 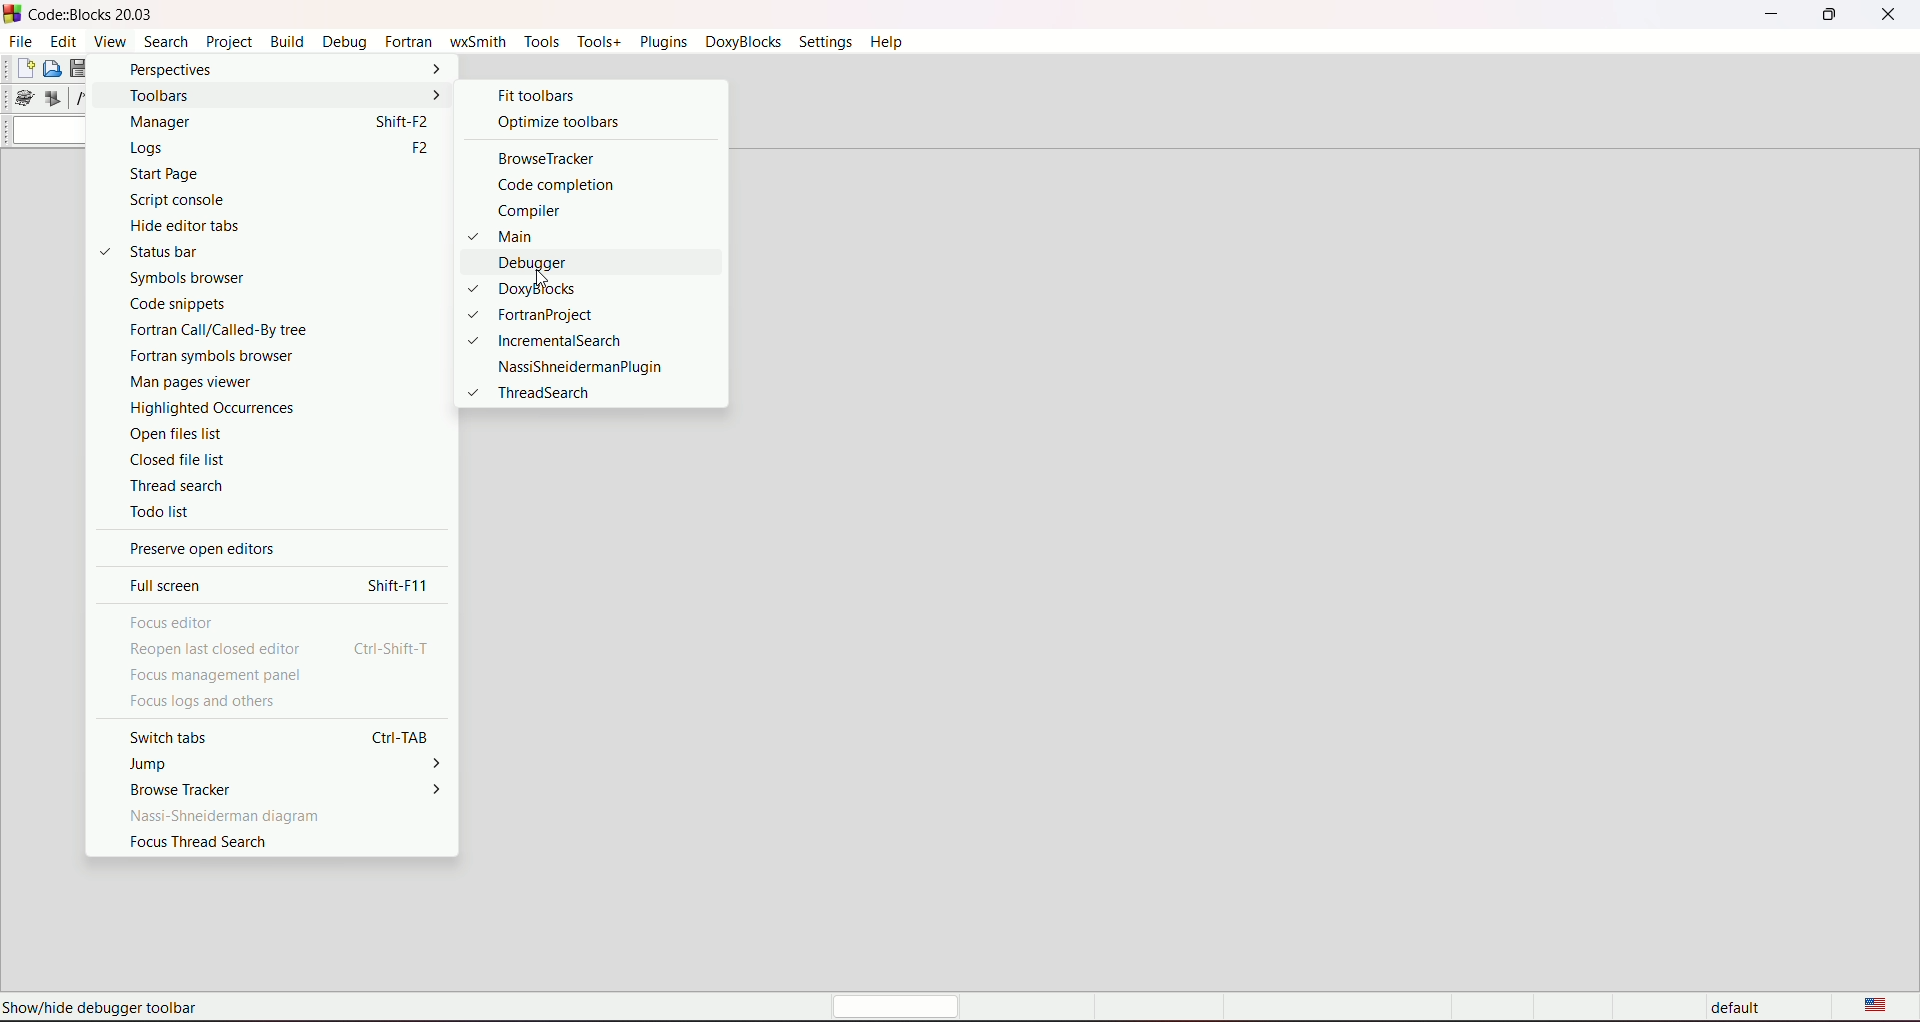 I want to click on focus logs and others, so click(x=201, y=702).